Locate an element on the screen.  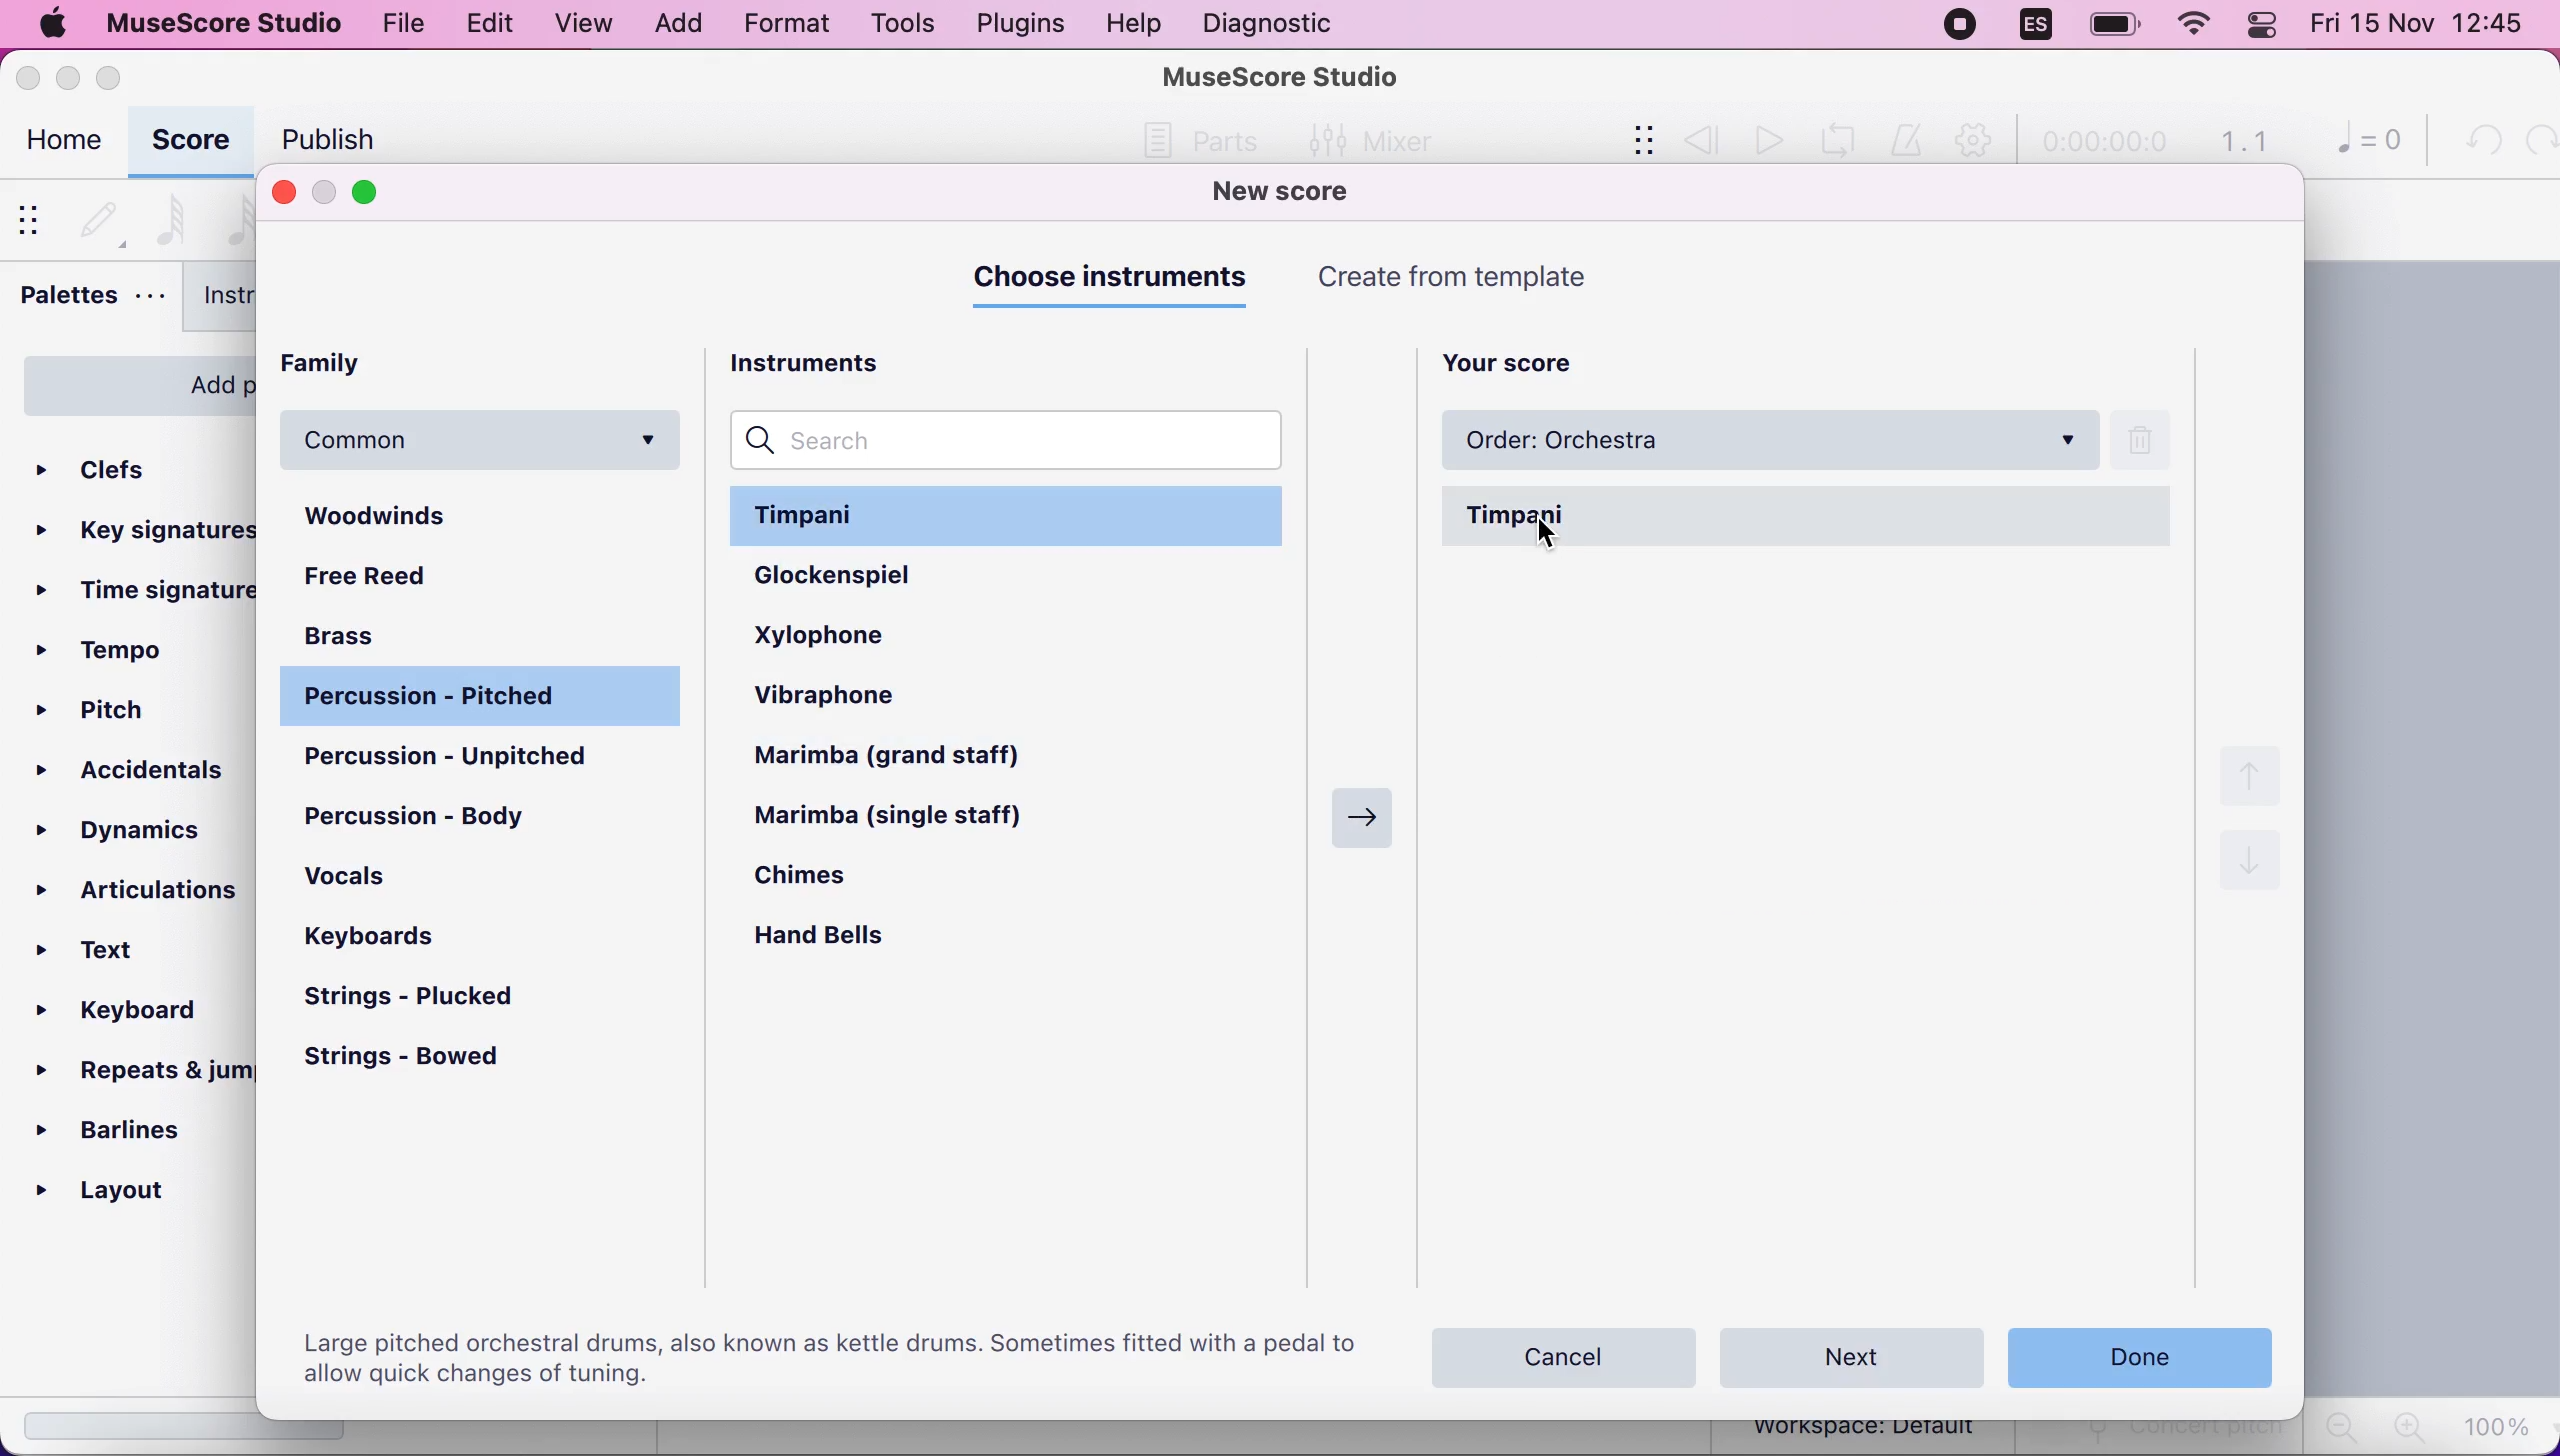
minimize is located at coordinates (325, 193).